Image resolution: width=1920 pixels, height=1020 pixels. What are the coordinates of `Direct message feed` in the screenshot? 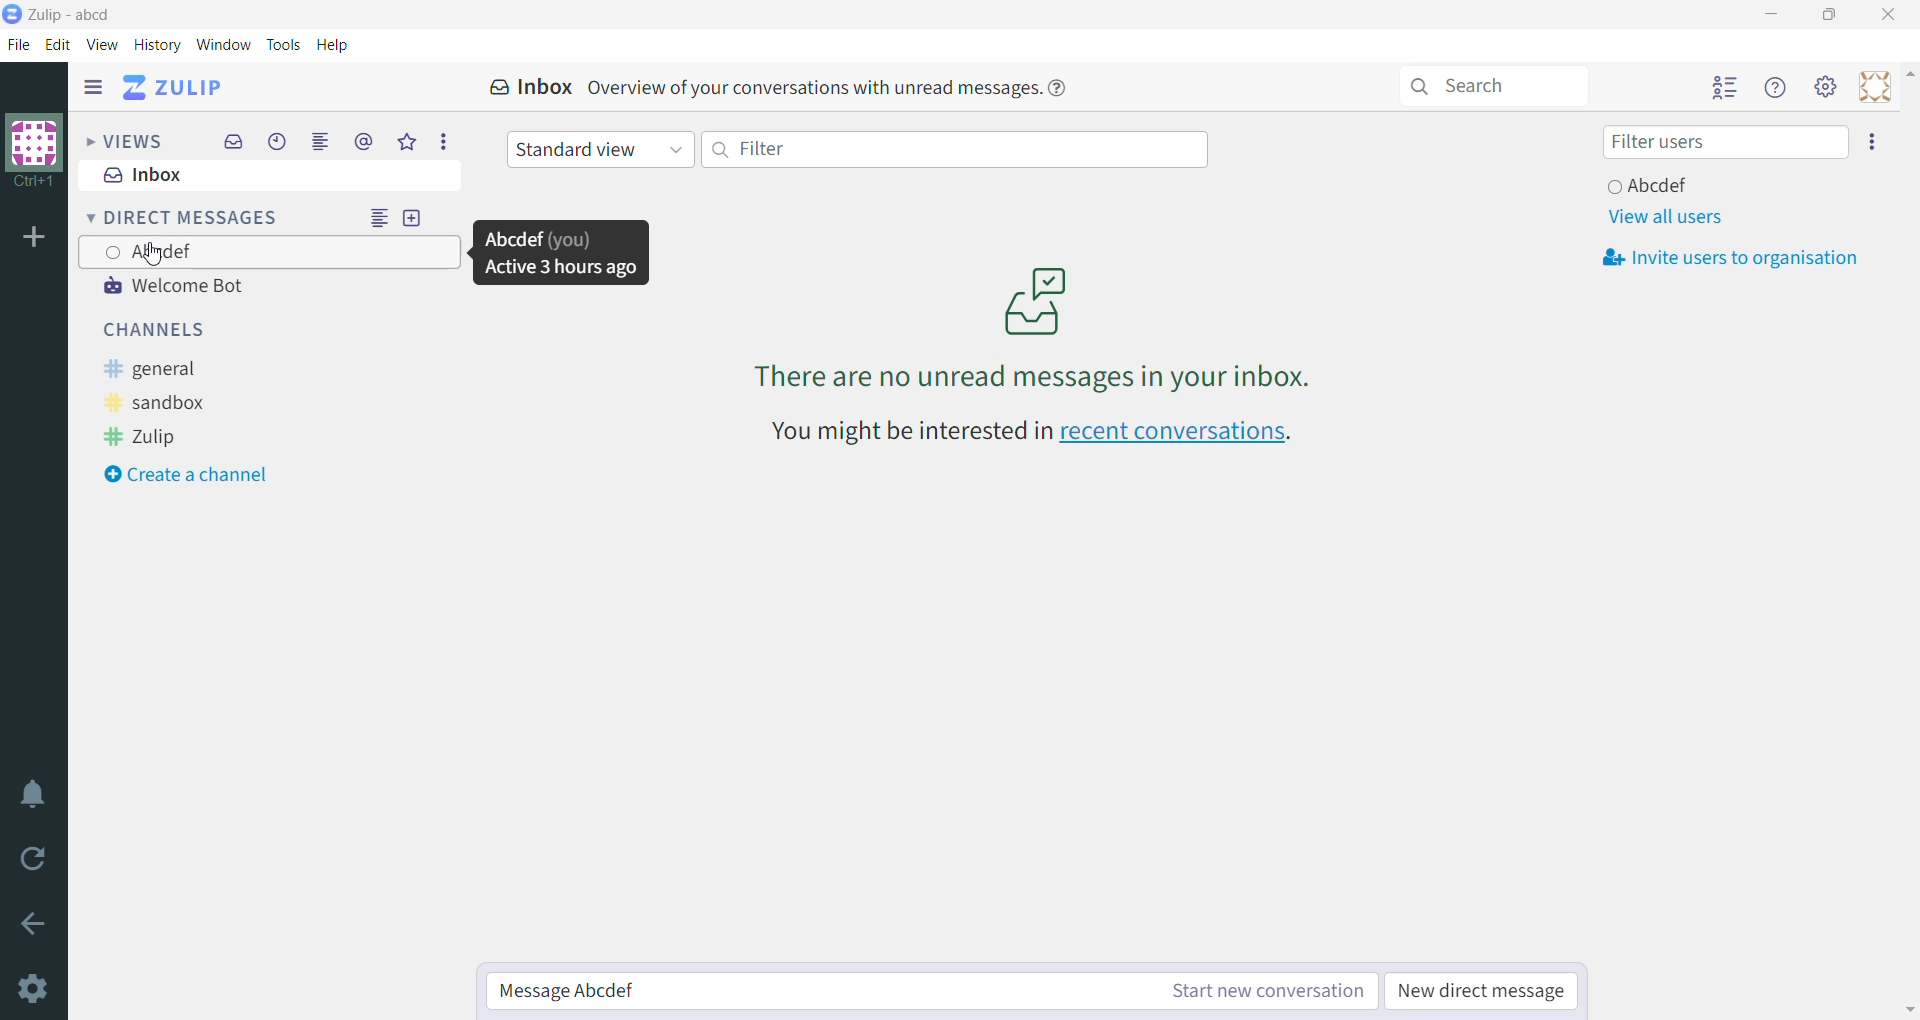 It's located at (381, 216).